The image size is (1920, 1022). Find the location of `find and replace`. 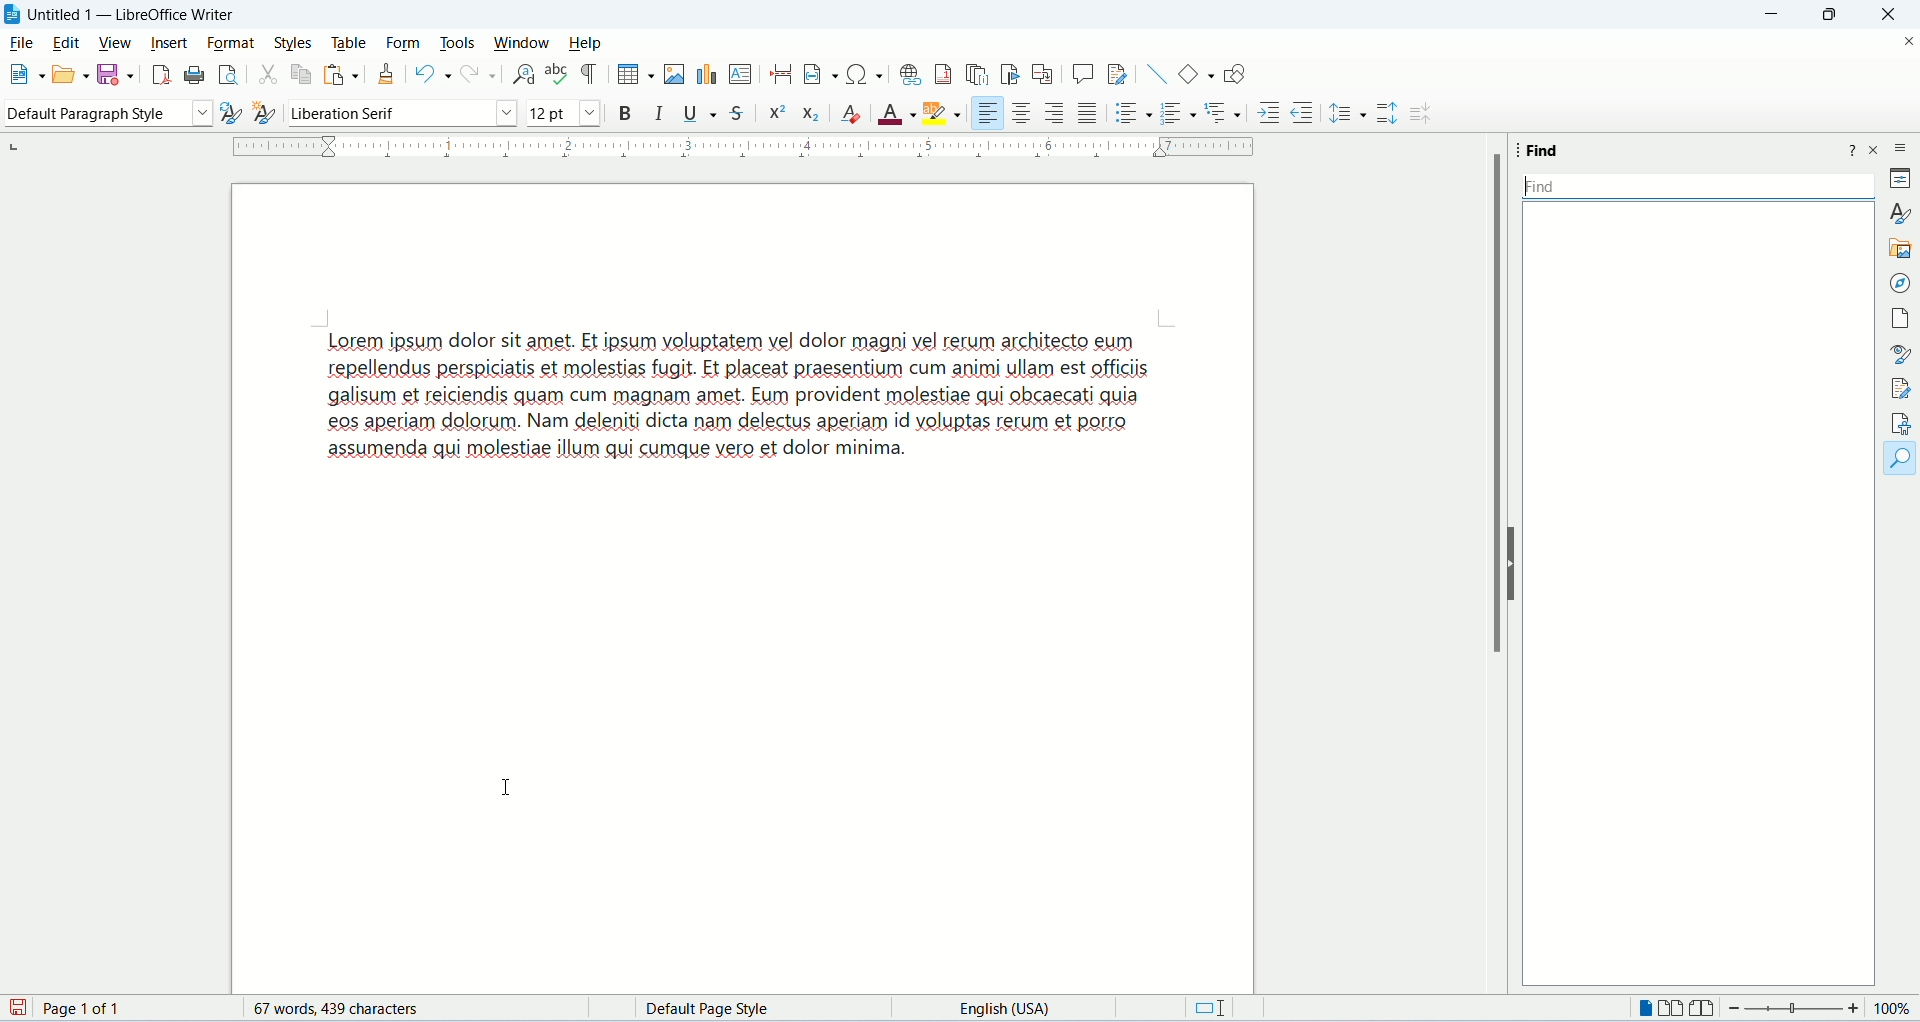

find and replace is located at coordinates (522, 75).